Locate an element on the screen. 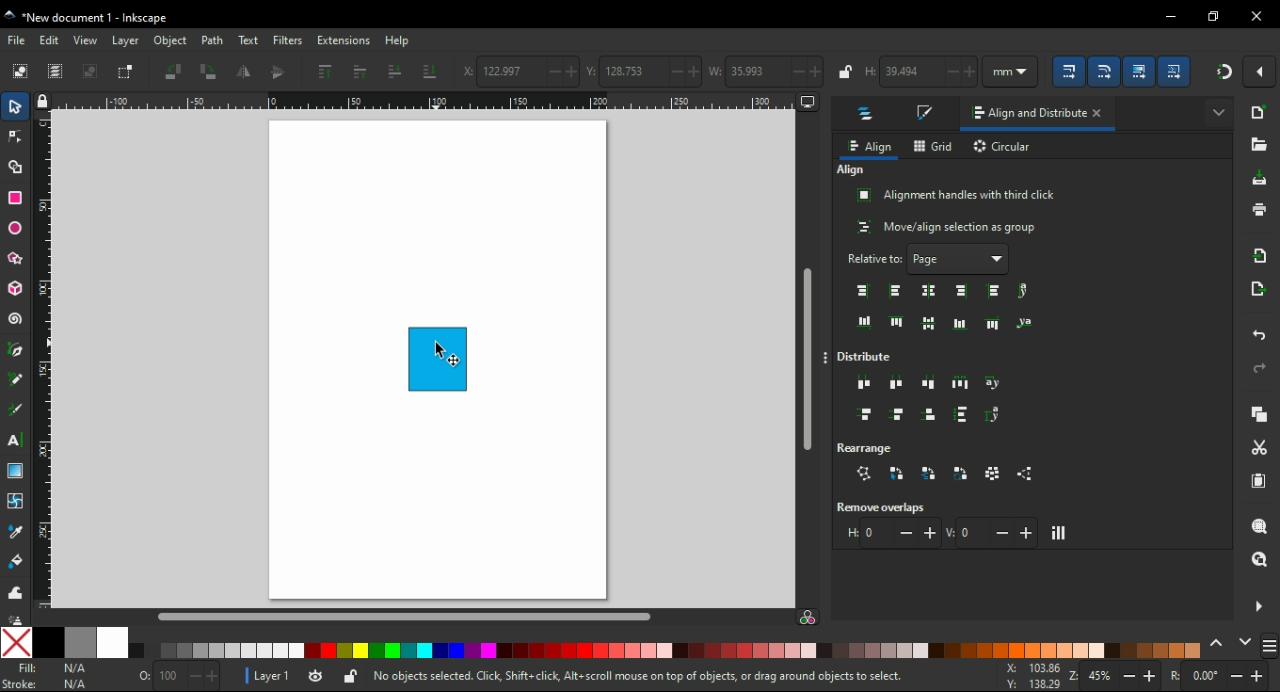 The width and height of the screenshot is (1280, 692). Keyboard shortcuts is located at coordinates (639, 675).